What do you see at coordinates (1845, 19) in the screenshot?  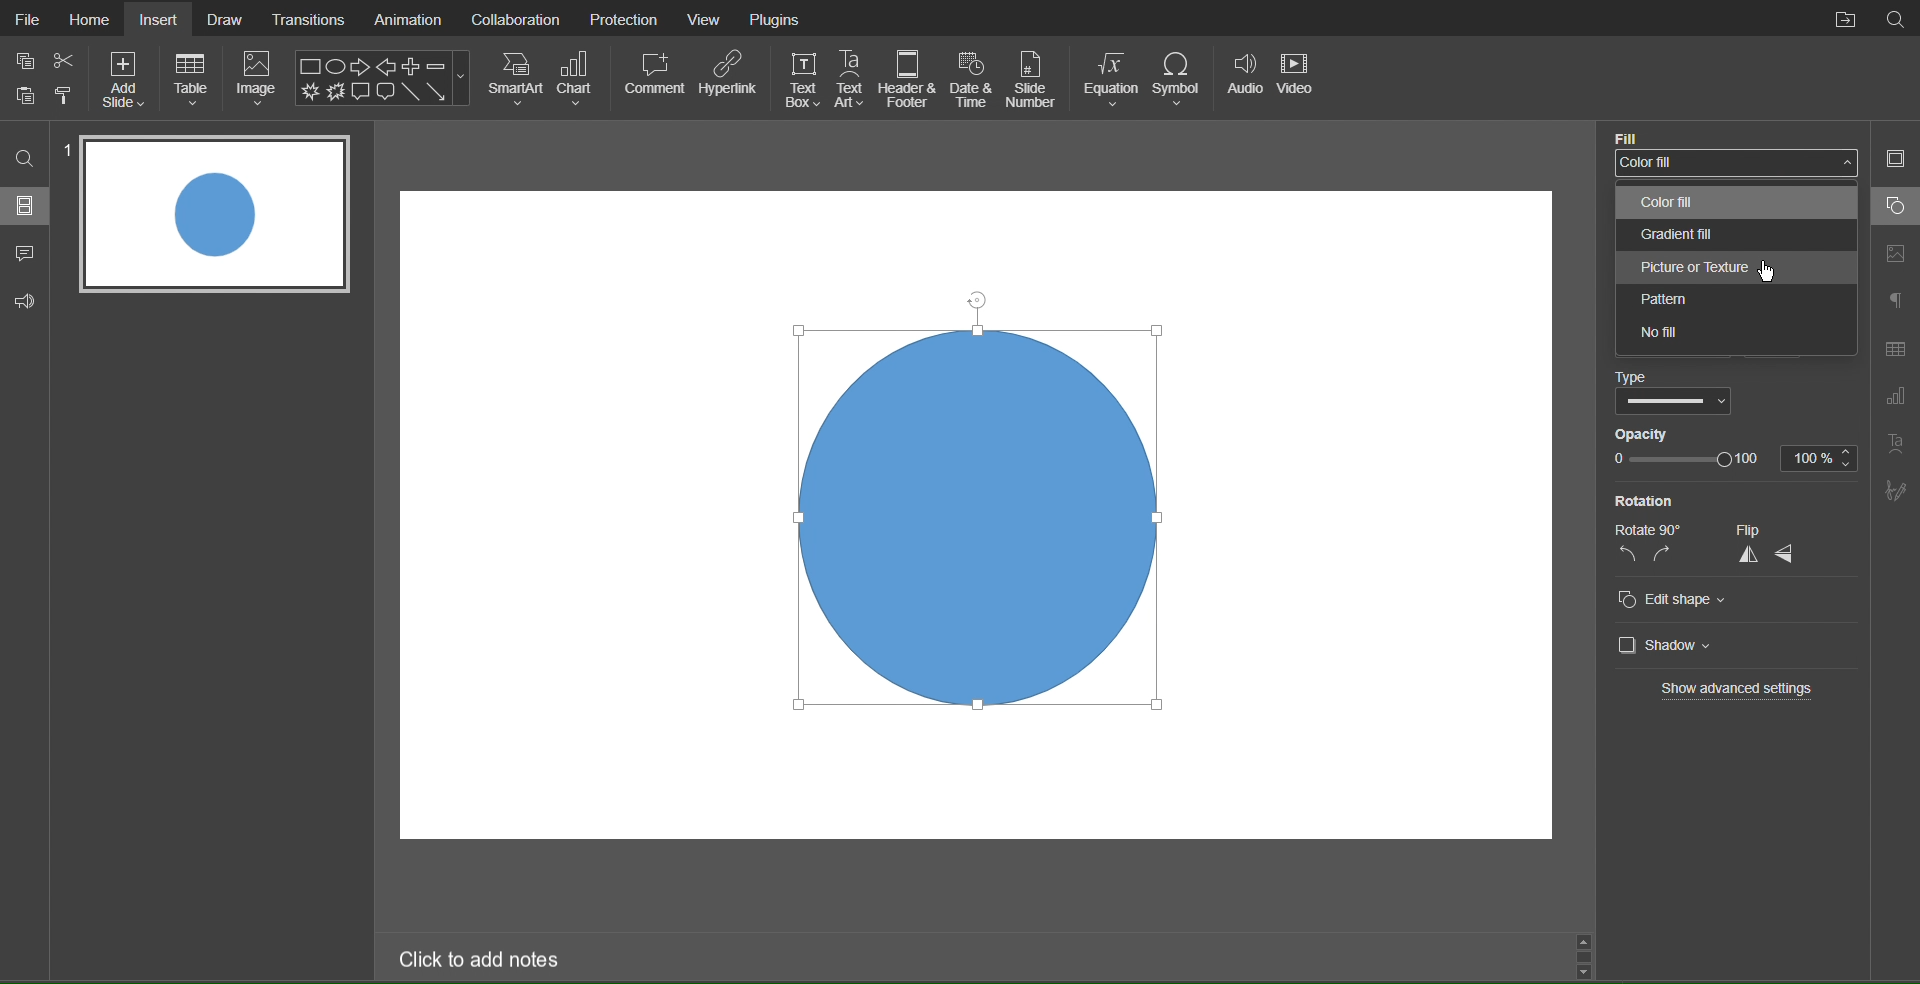 I see `Open File Location` at bounding box center [1845, 19].